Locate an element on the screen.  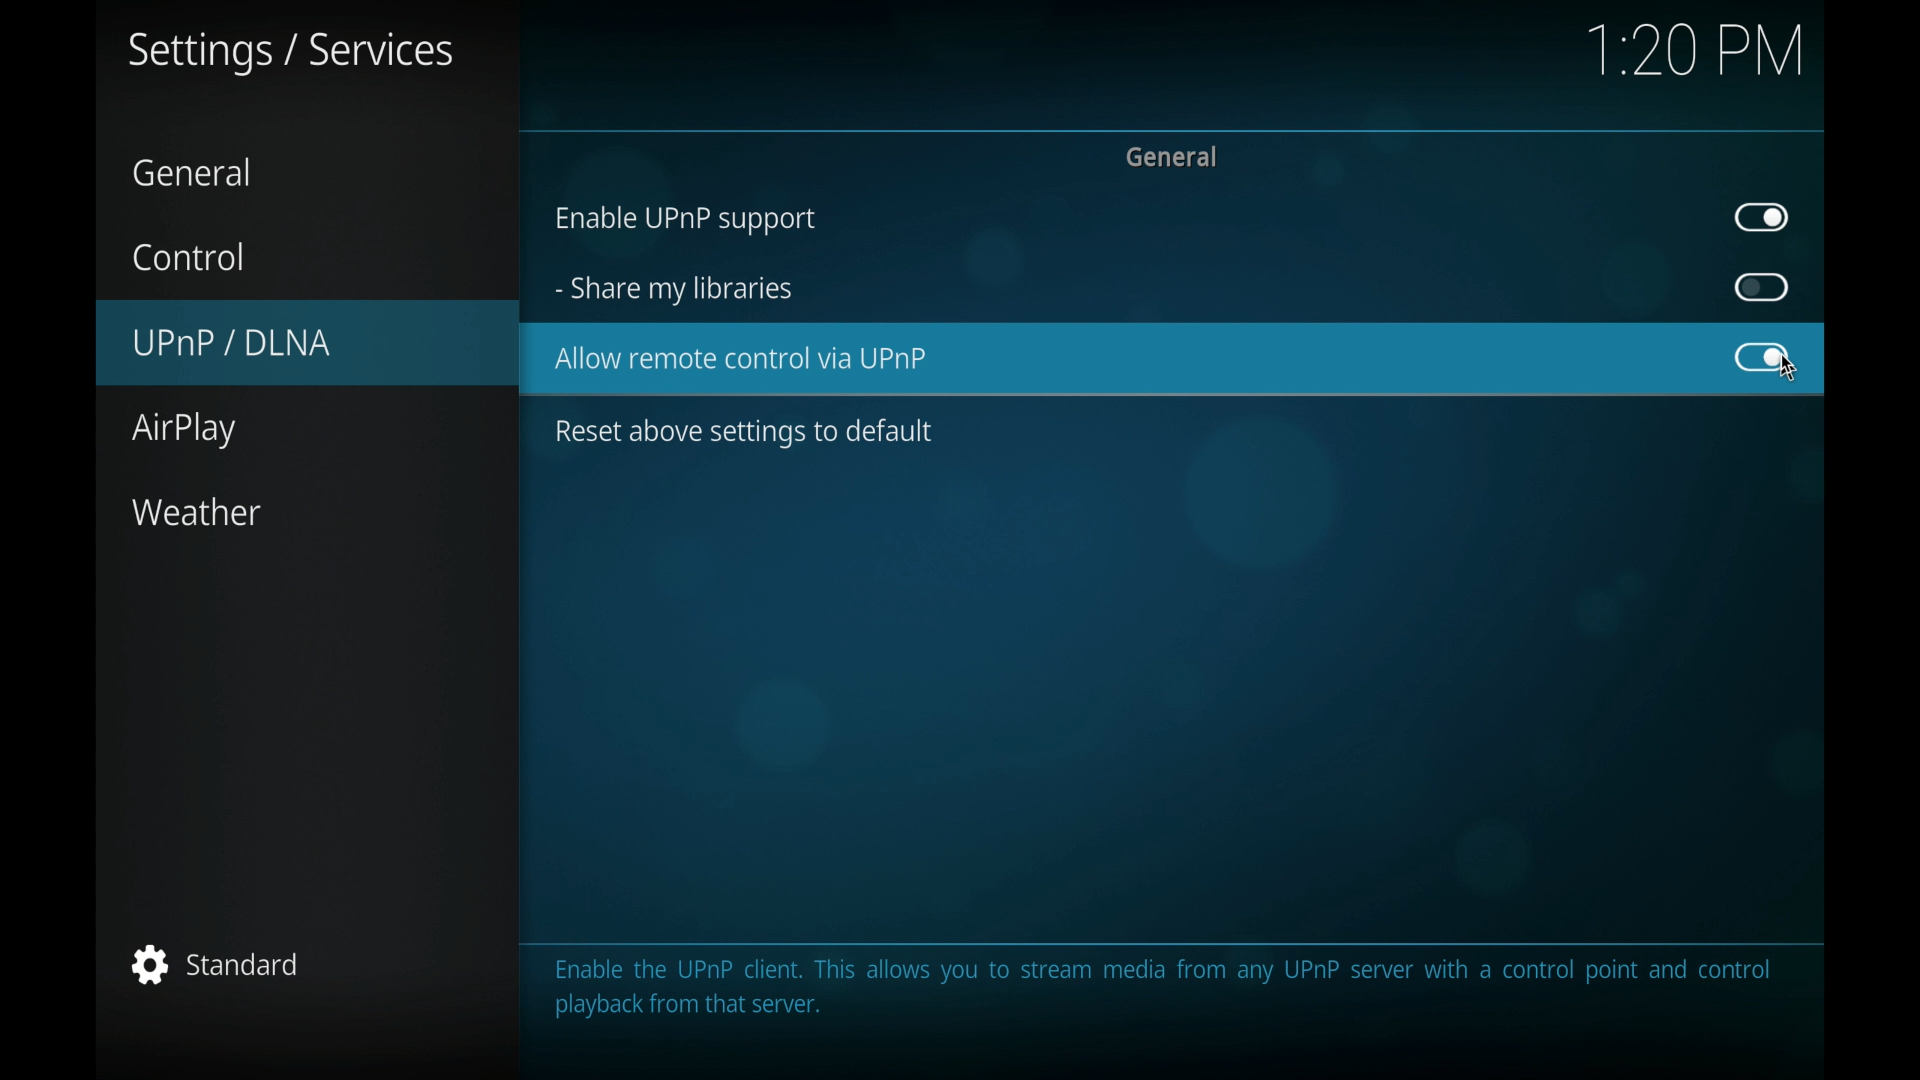
airplay is located at coordinates (182, 431).